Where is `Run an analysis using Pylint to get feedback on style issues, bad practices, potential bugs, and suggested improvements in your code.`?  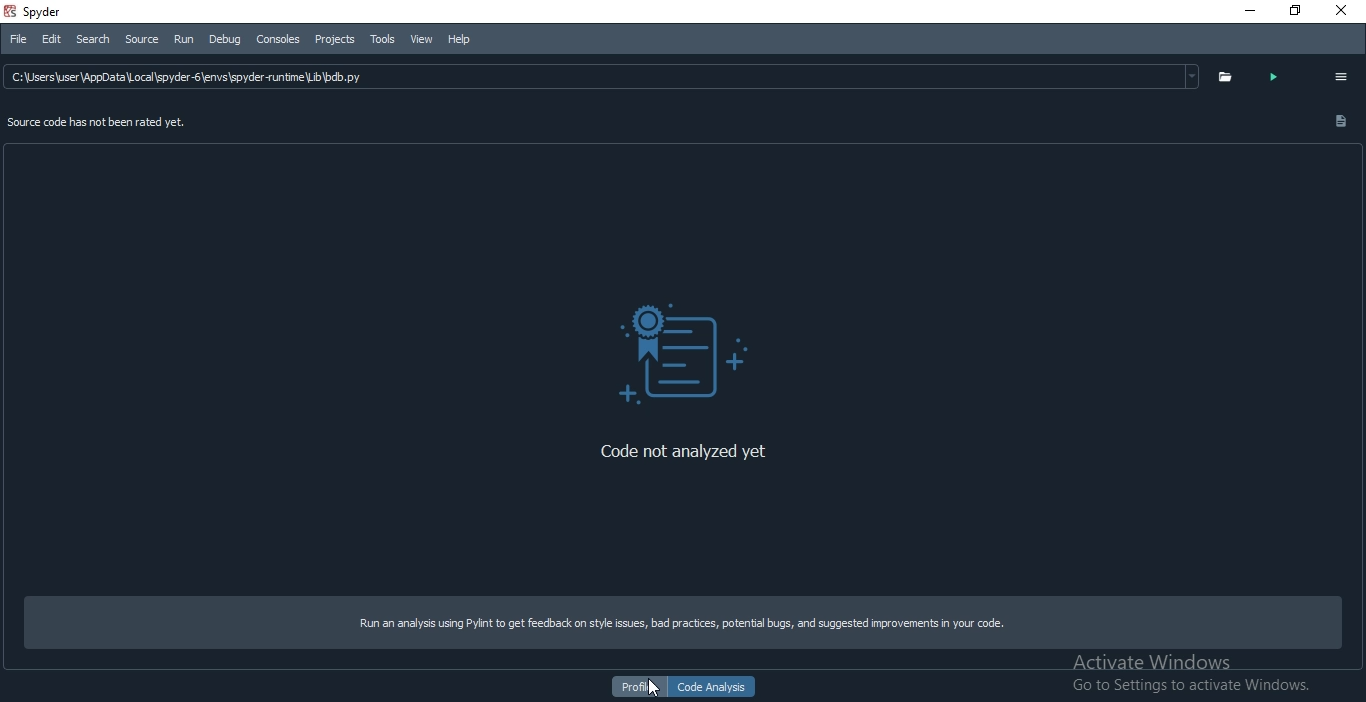
Run an analysis using Pylint to get feedback on style issues, bad practices, potential bugs, and suggested improvements in your code. is located at coordinates (669, 621).